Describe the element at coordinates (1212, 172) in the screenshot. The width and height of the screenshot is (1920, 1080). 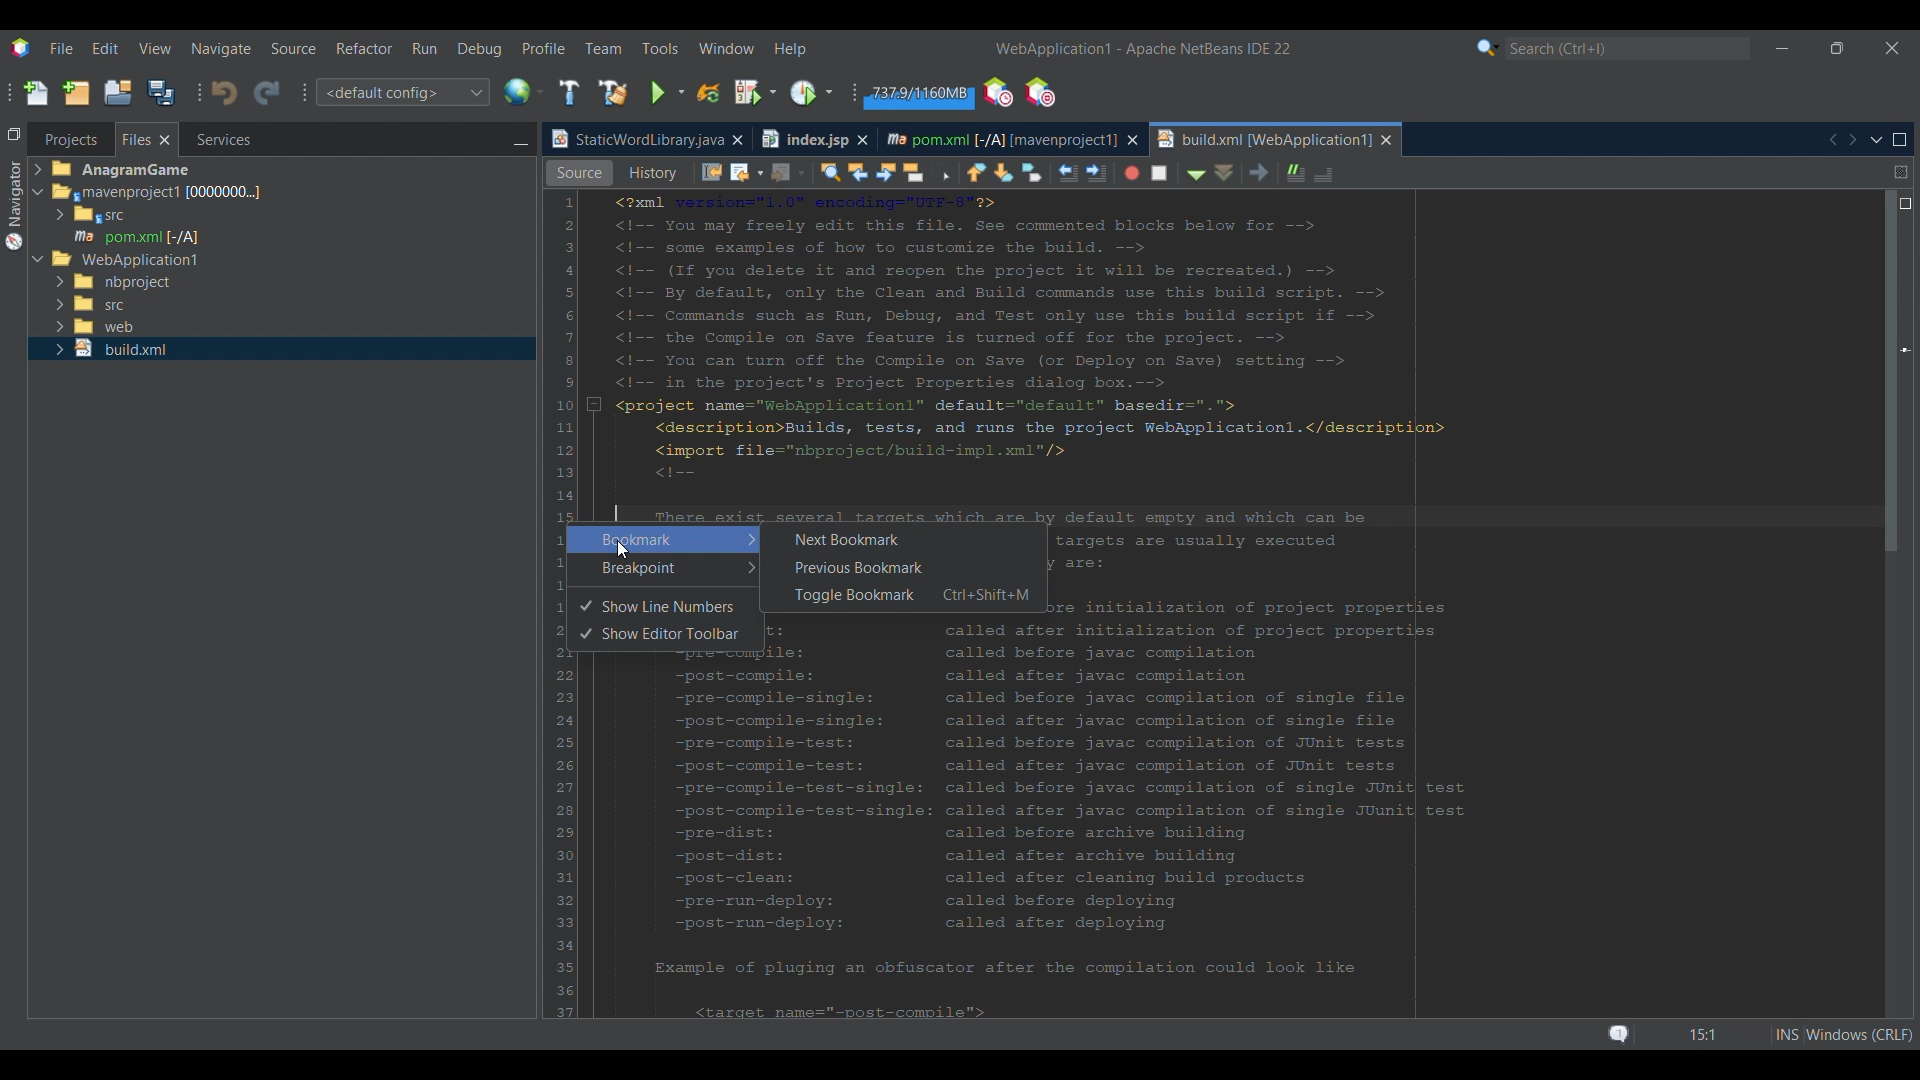
I see `Toggle bookmark` at that location.